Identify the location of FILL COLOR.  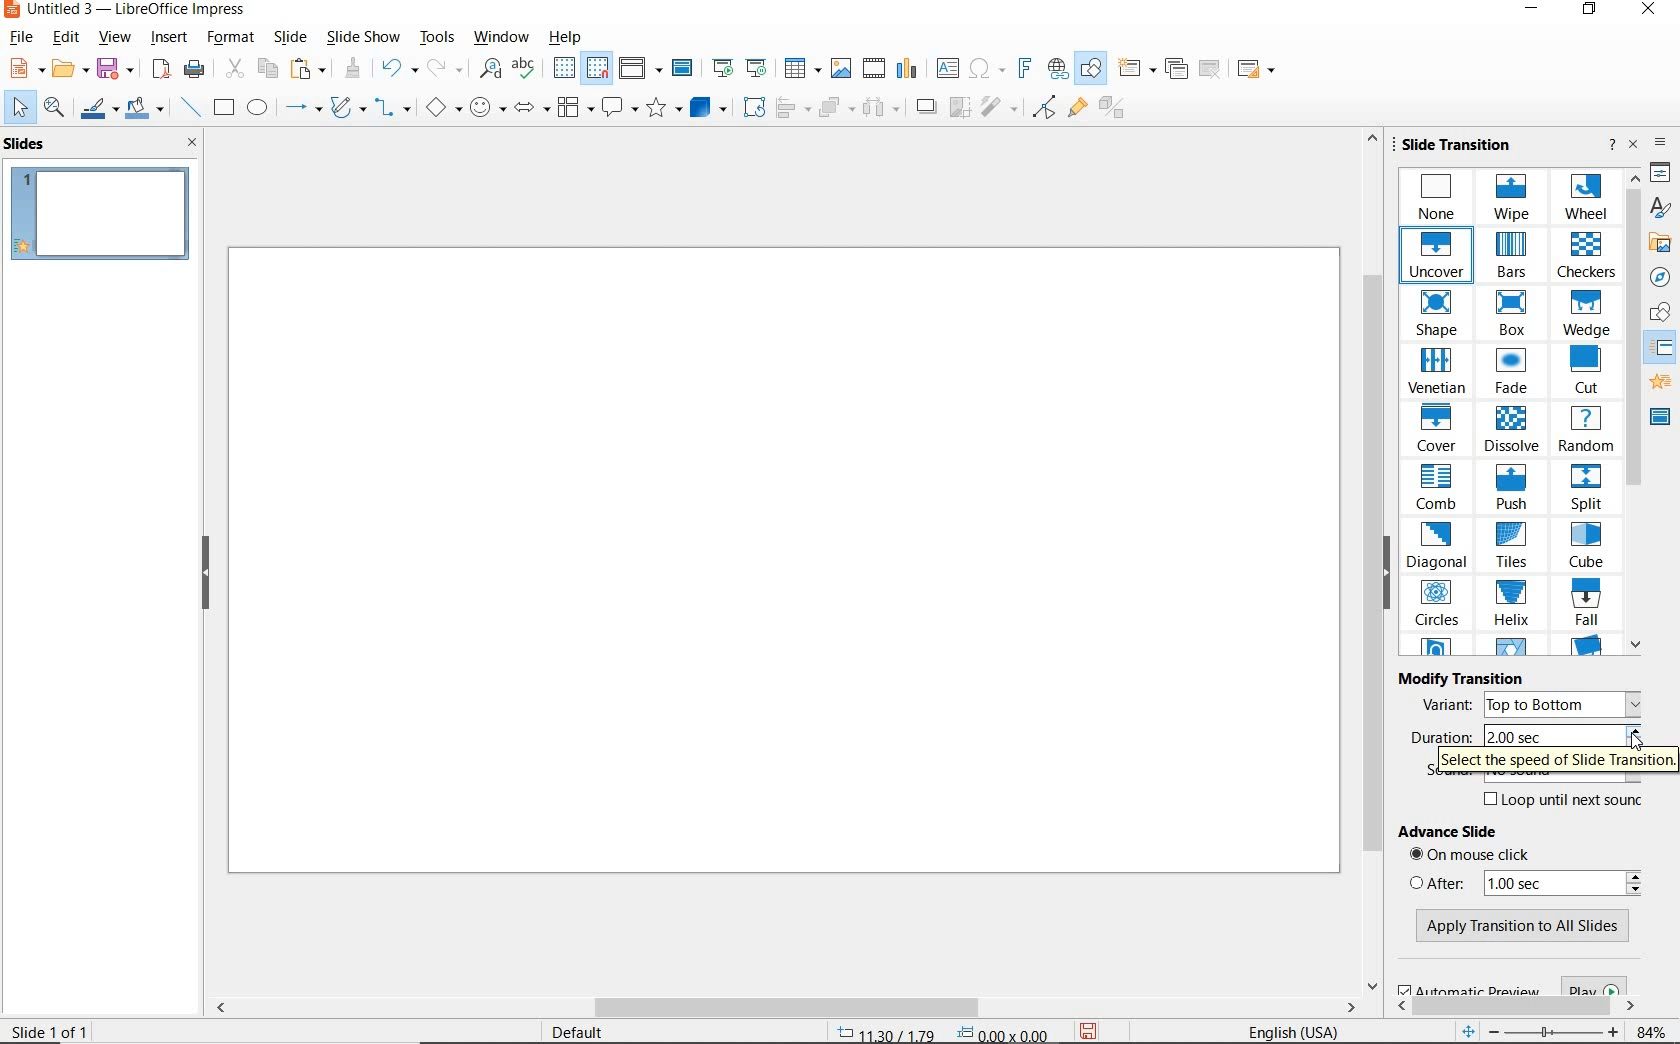
(148, 107).